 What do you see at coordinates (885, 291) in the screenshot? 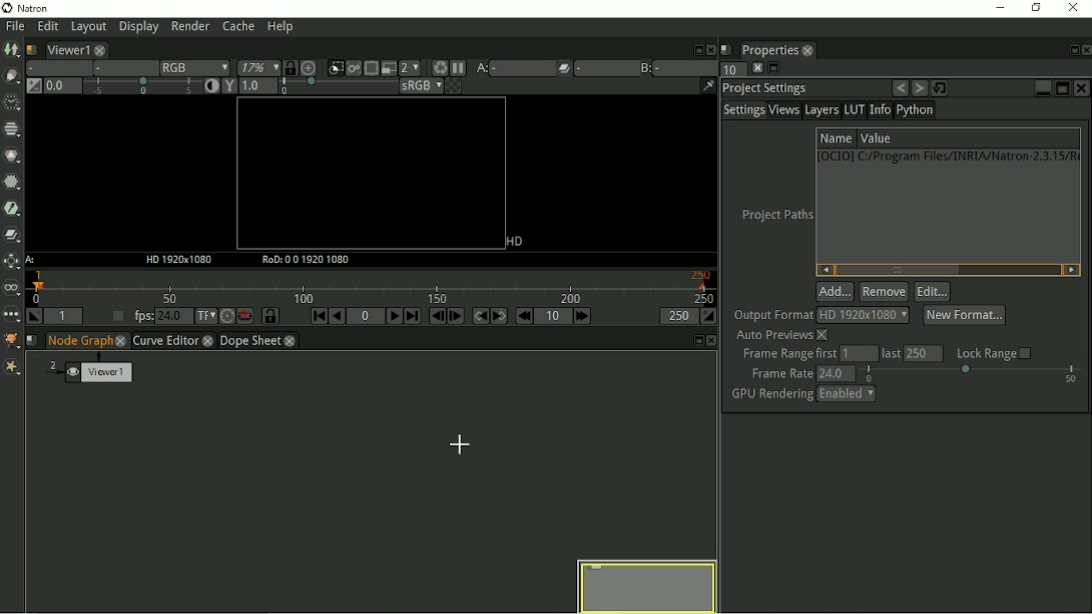
I see `Remove` at bounding box center [885, 291].